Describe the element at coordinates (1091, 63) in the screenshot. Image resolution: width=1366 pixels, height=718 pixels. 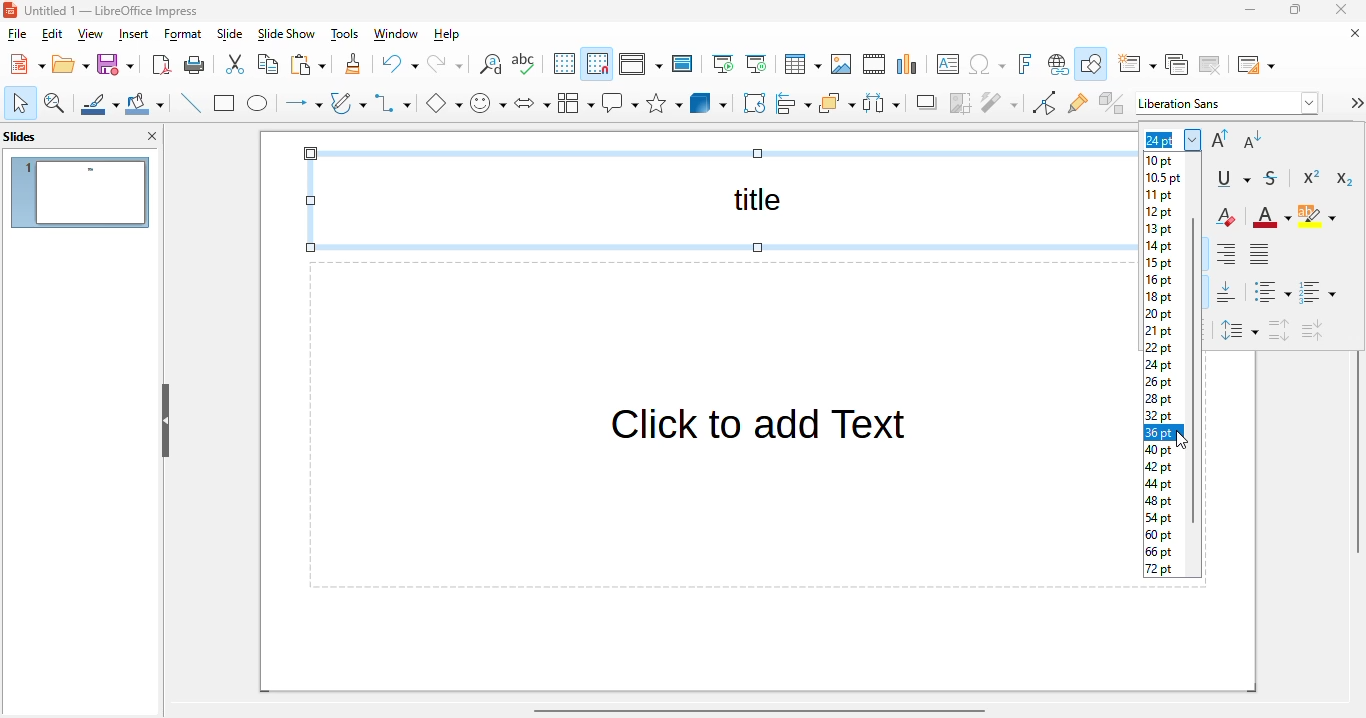
I see `show draw functions` at that location.